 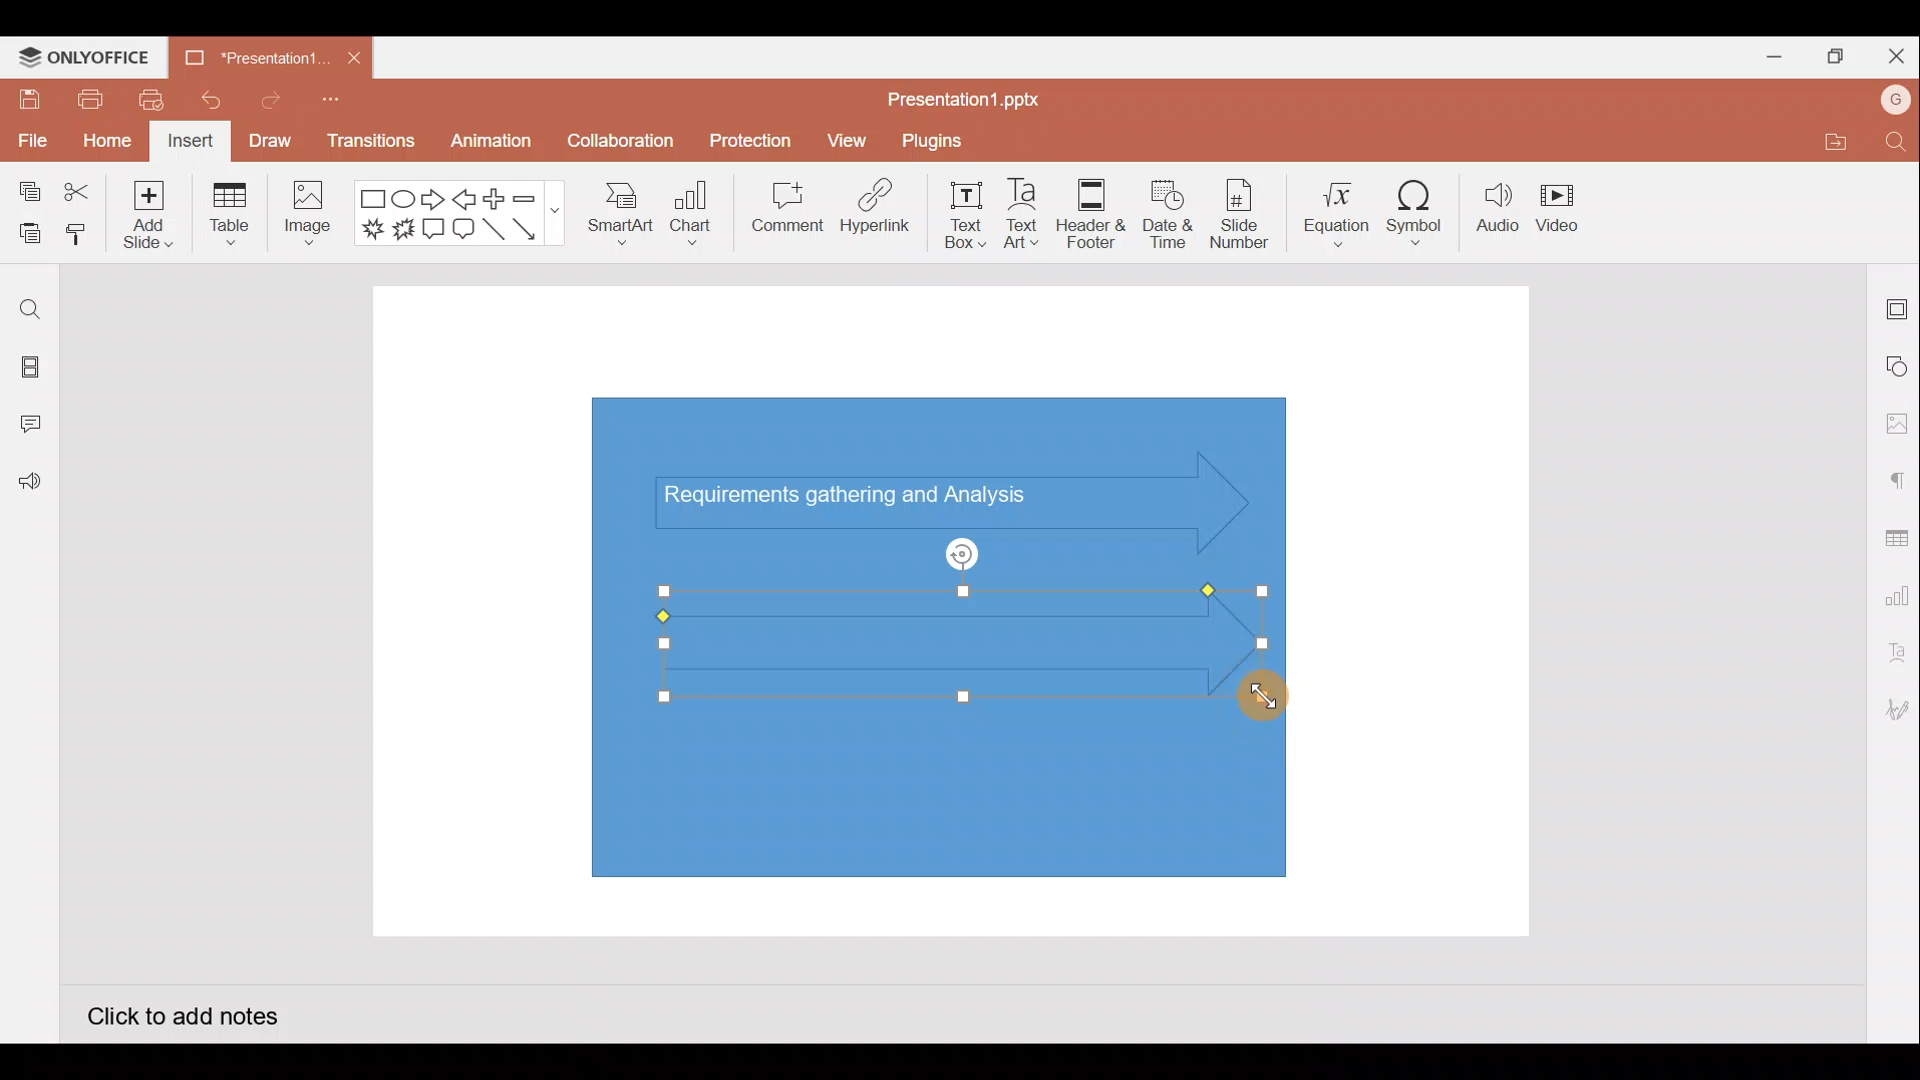 What do you see at coordinates (1259, 703) in the screenshot?
I see `Cursor on inserted right arrow` at bounding box center [1259, 703].